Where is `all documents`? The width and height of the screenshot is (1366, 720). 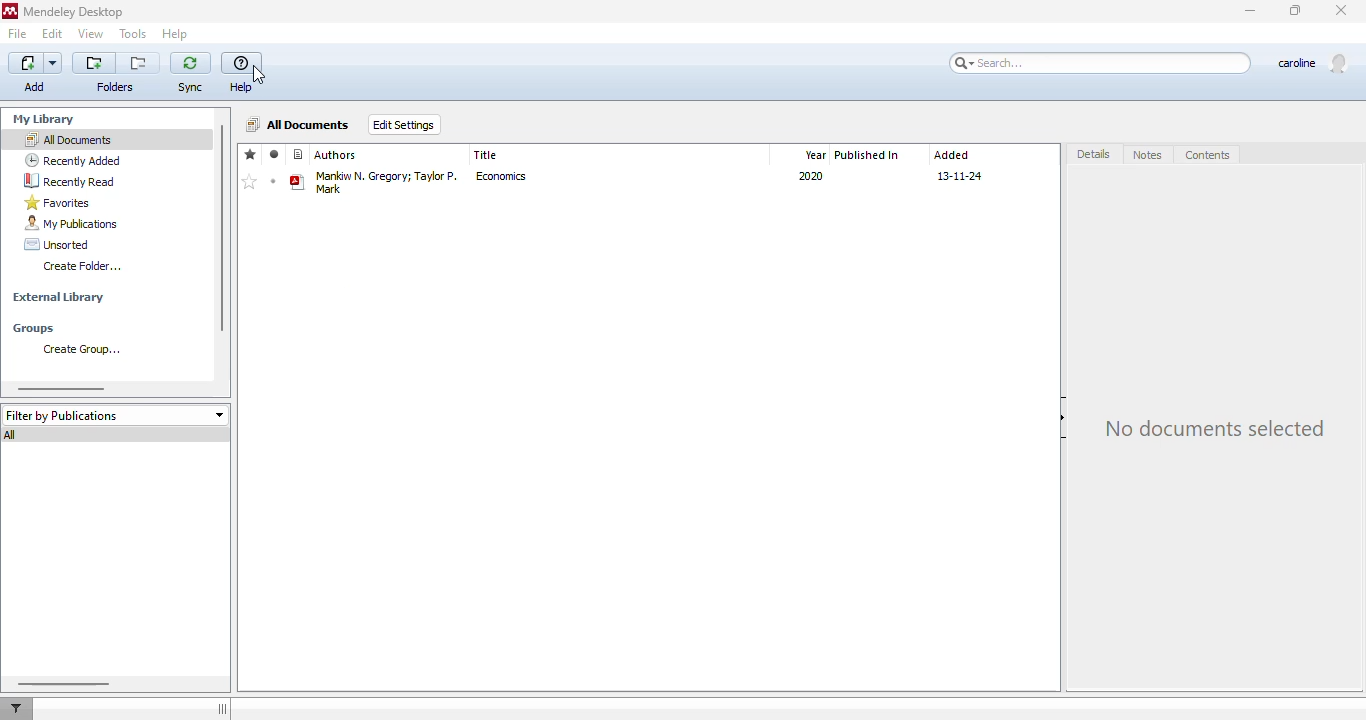 all documents is located at coordinates (299, 124).